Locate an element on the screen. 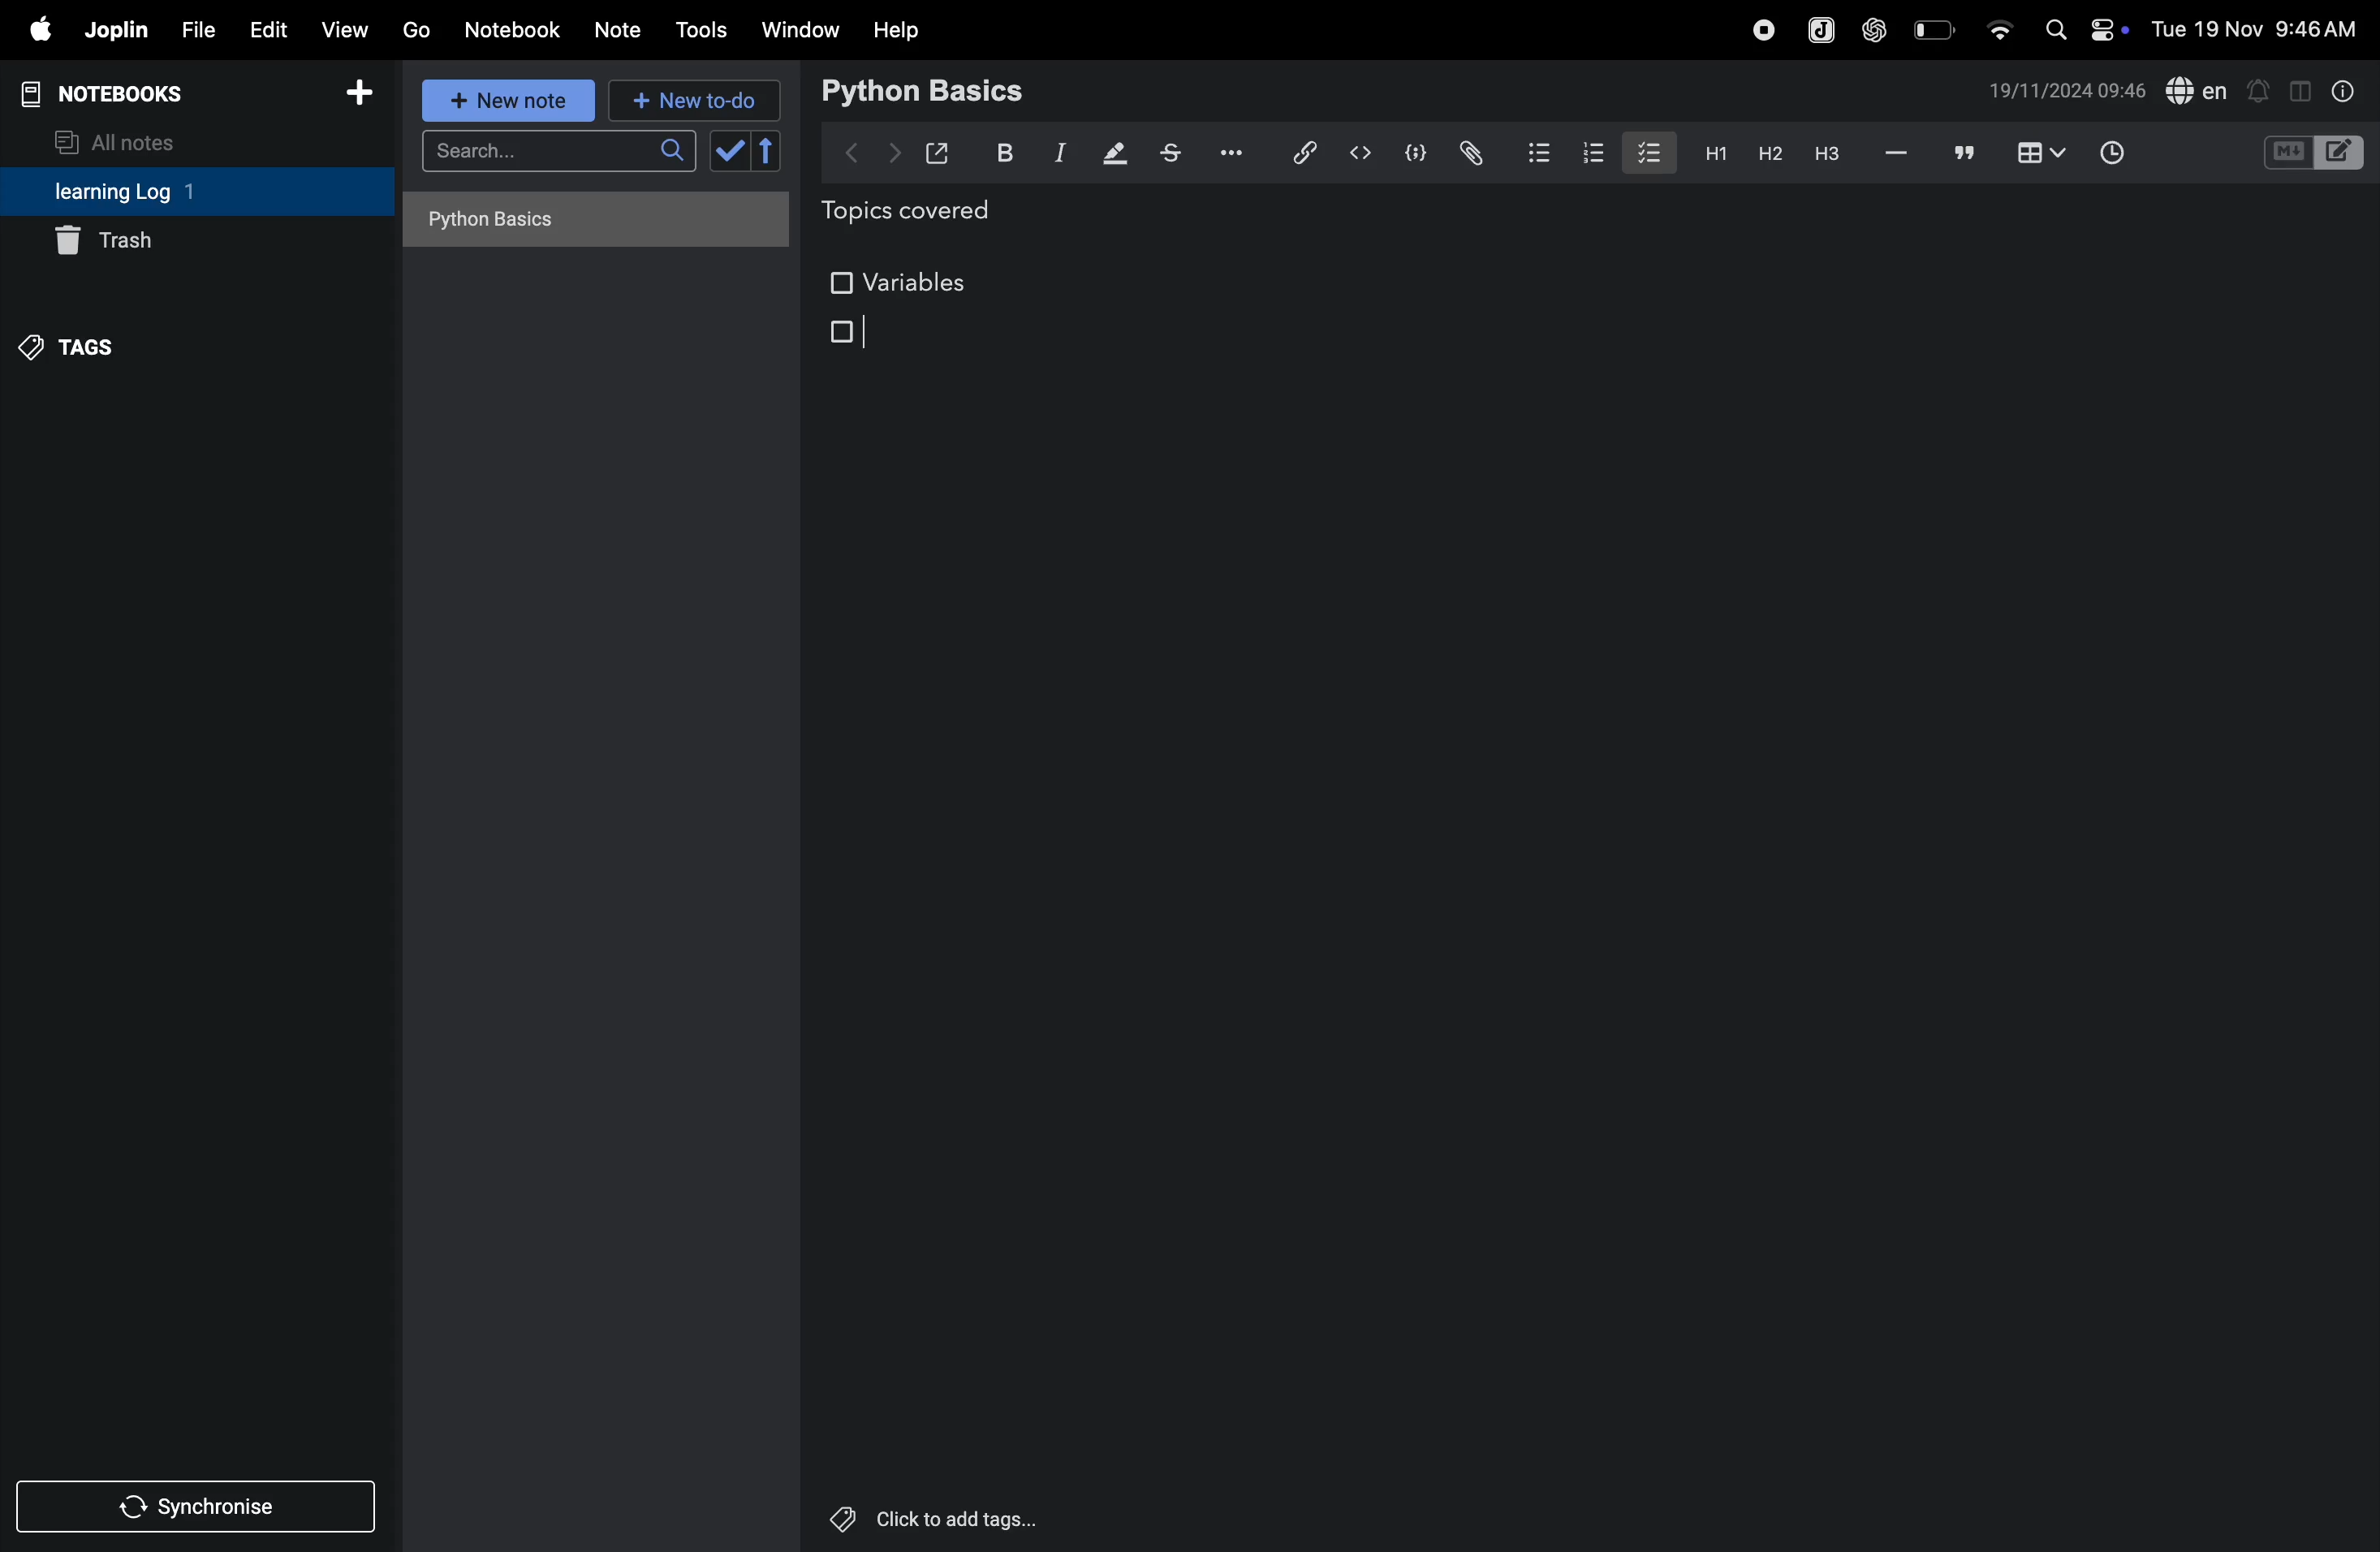 This screenshot has width=2380, height=1552. info is located at coordinates (2340, 90).